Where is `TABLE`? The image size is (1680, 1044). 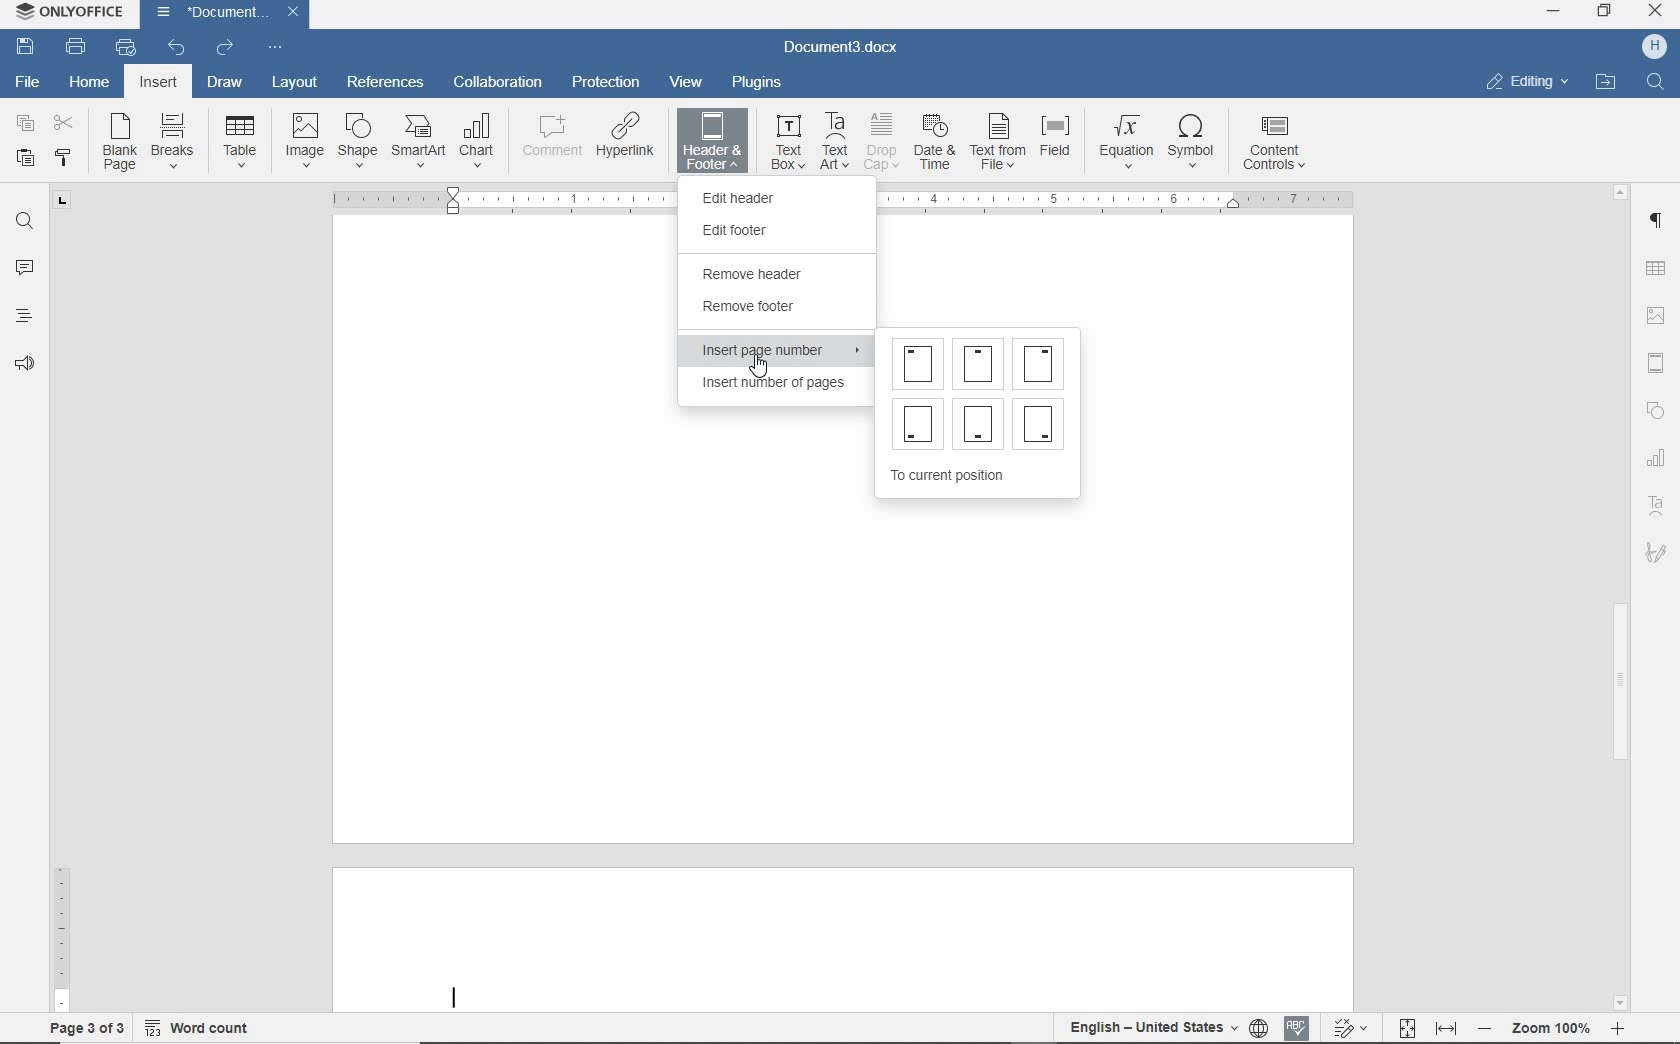
TABLE is located at coordinates (240, 142).